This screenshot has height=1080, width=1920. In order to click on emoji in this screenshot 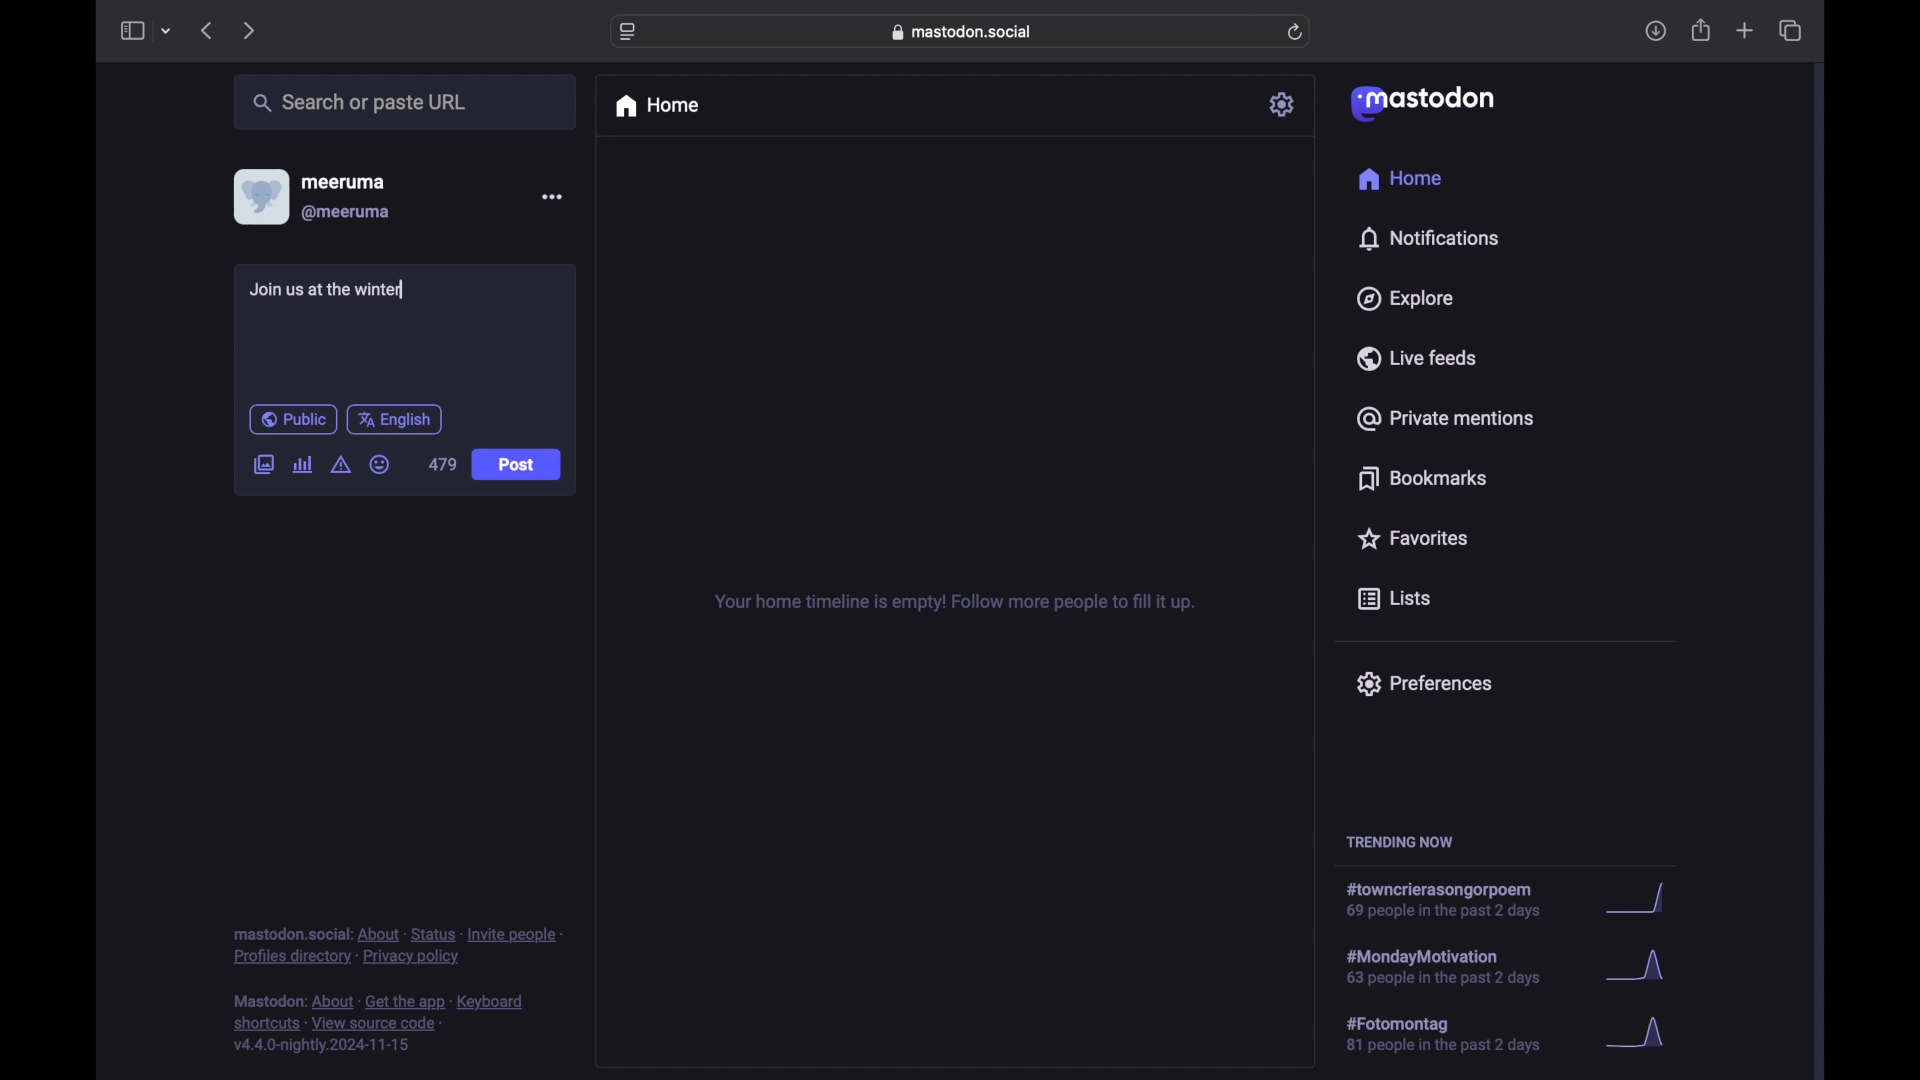, I will do `click(380, 465)`.